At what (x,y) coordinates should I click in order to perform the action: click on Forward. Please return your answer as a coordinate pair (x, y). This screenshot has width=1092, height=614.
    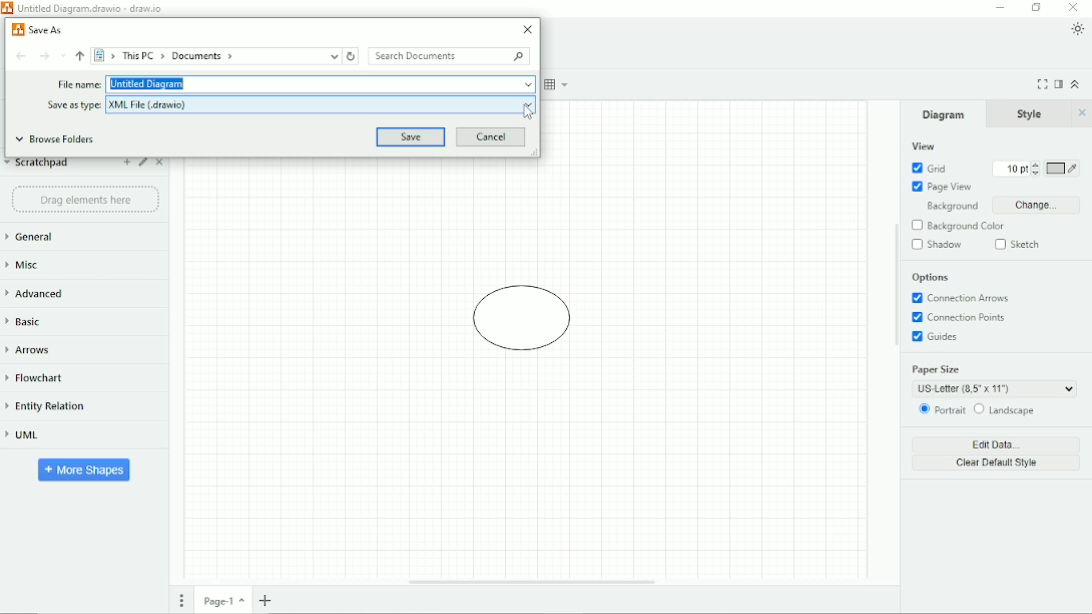
    Looking at the image, I should click on (44, 57).